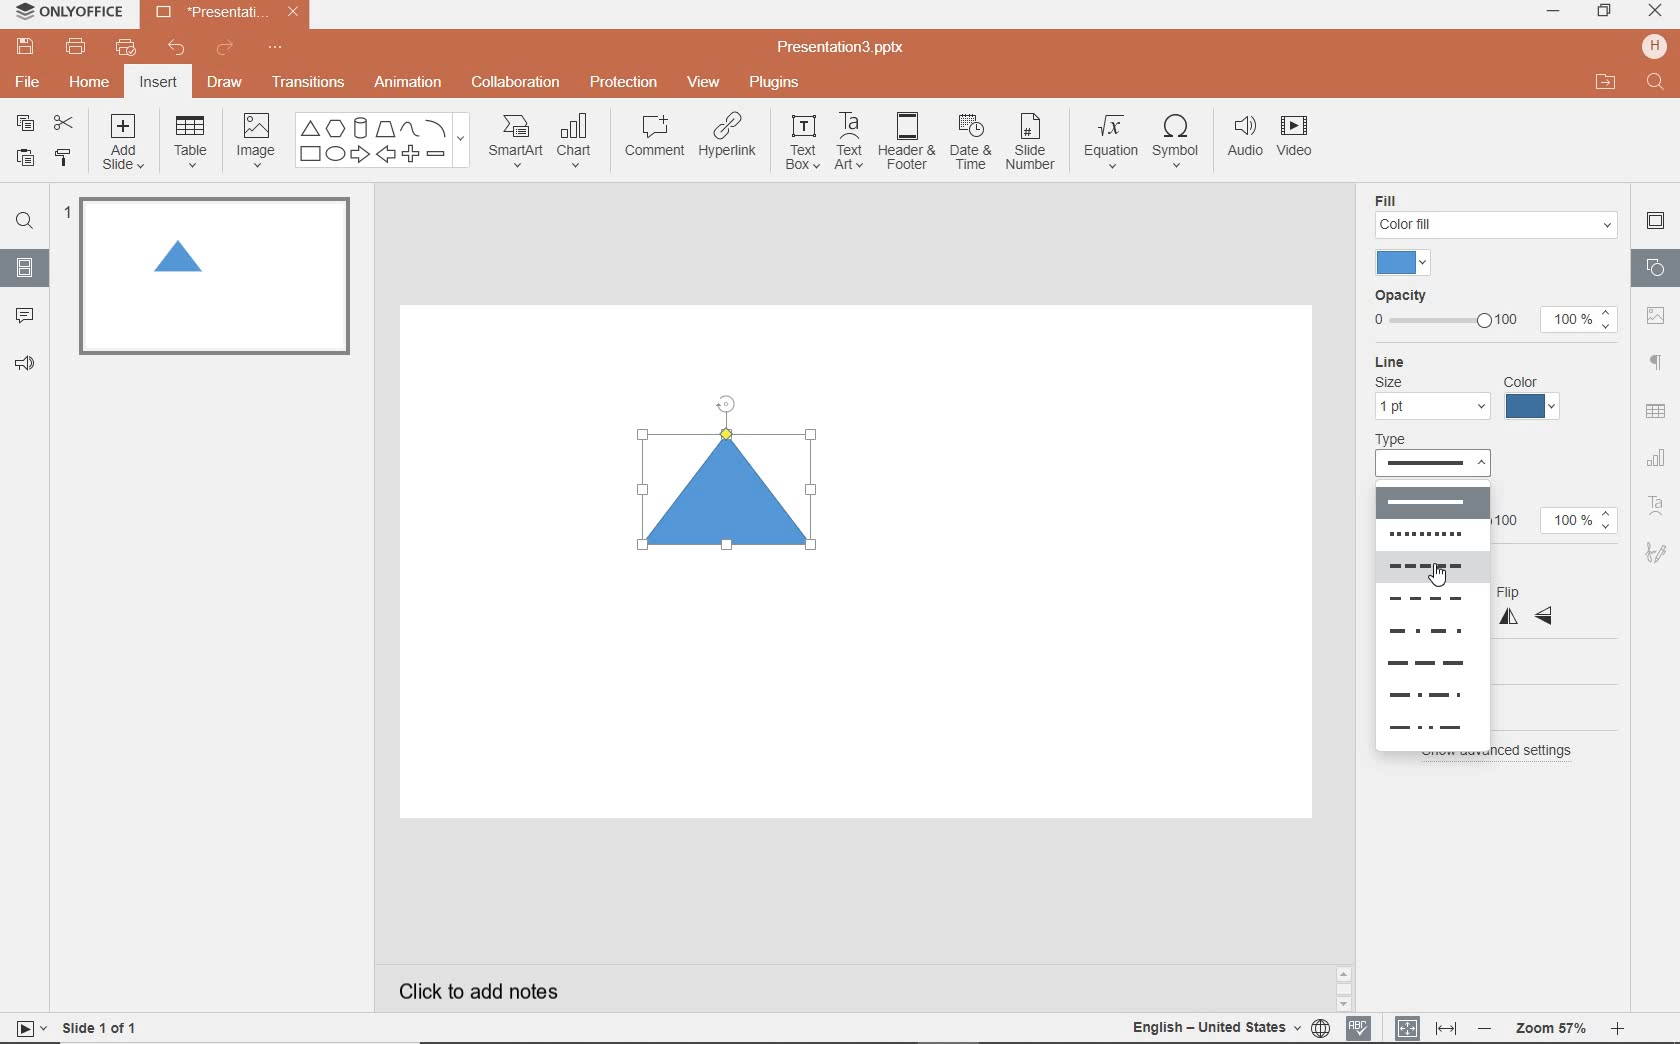 The image size is (1680, 1044). Describe the element at coordinates (1179, 137) in the screenshot. I see `SYMBOL` at that location.